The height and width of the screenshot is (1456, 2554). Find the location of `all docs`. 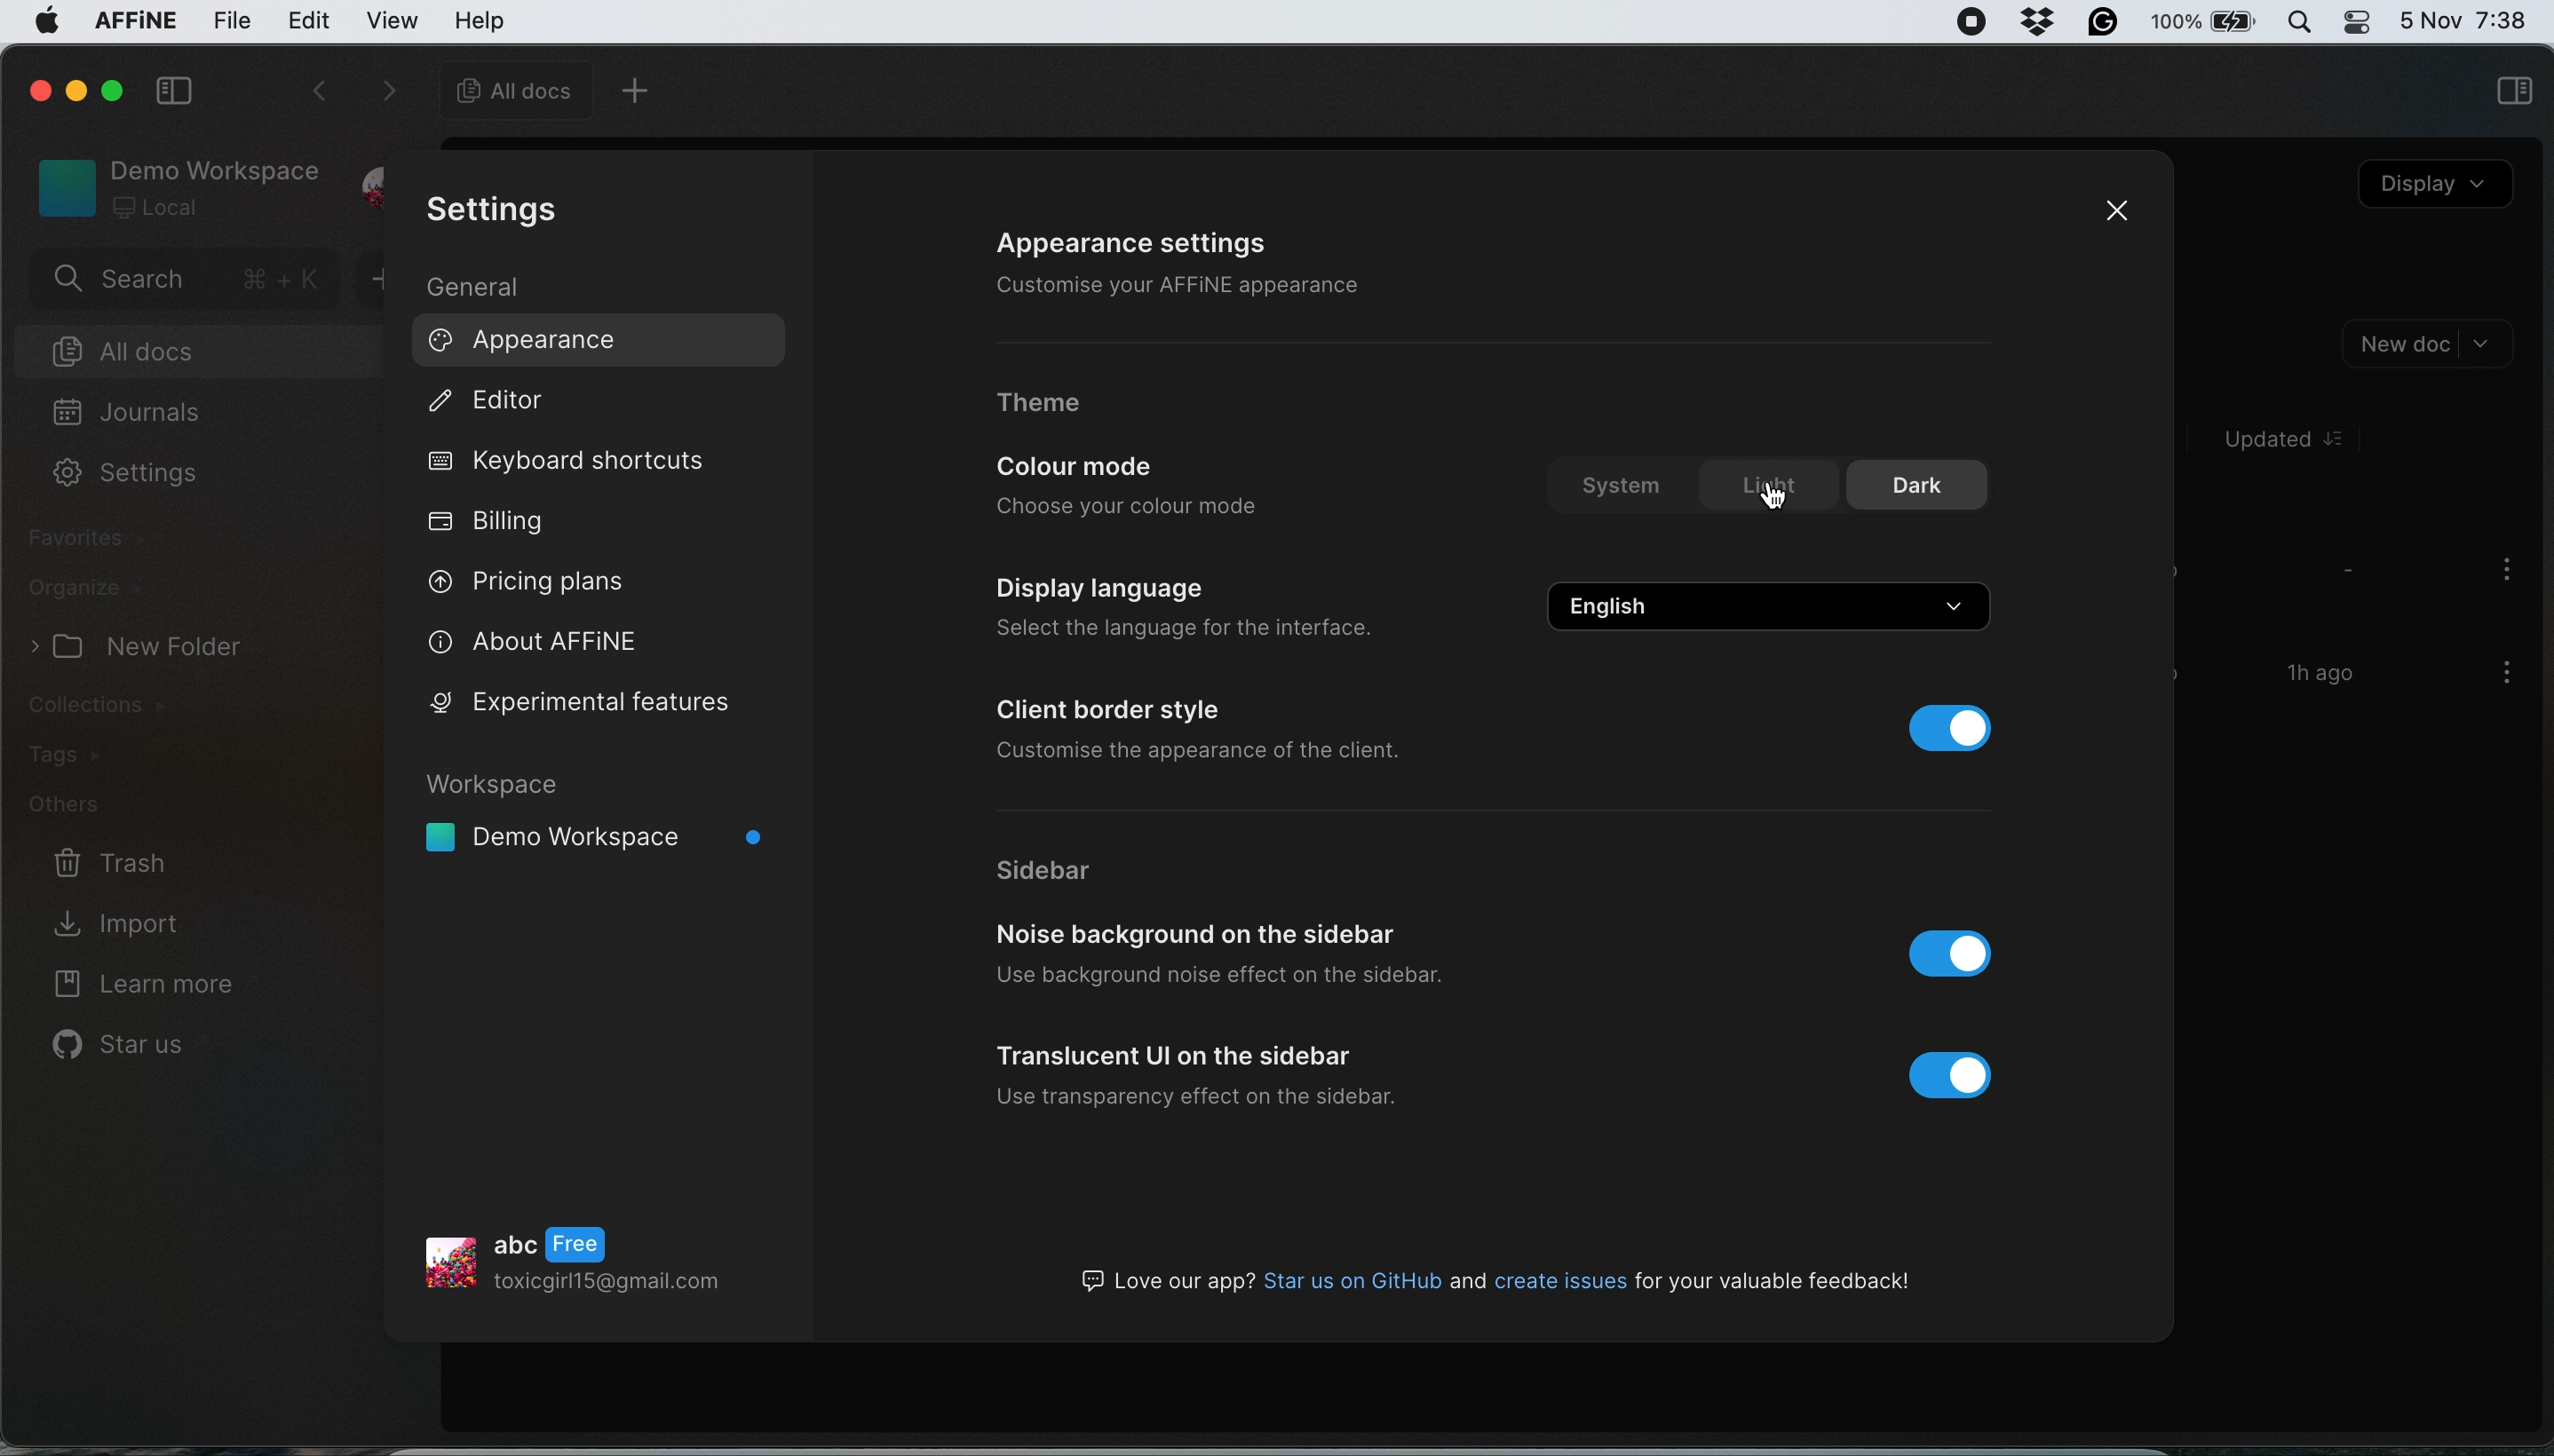

all docs is located at coordinates (181, 349).